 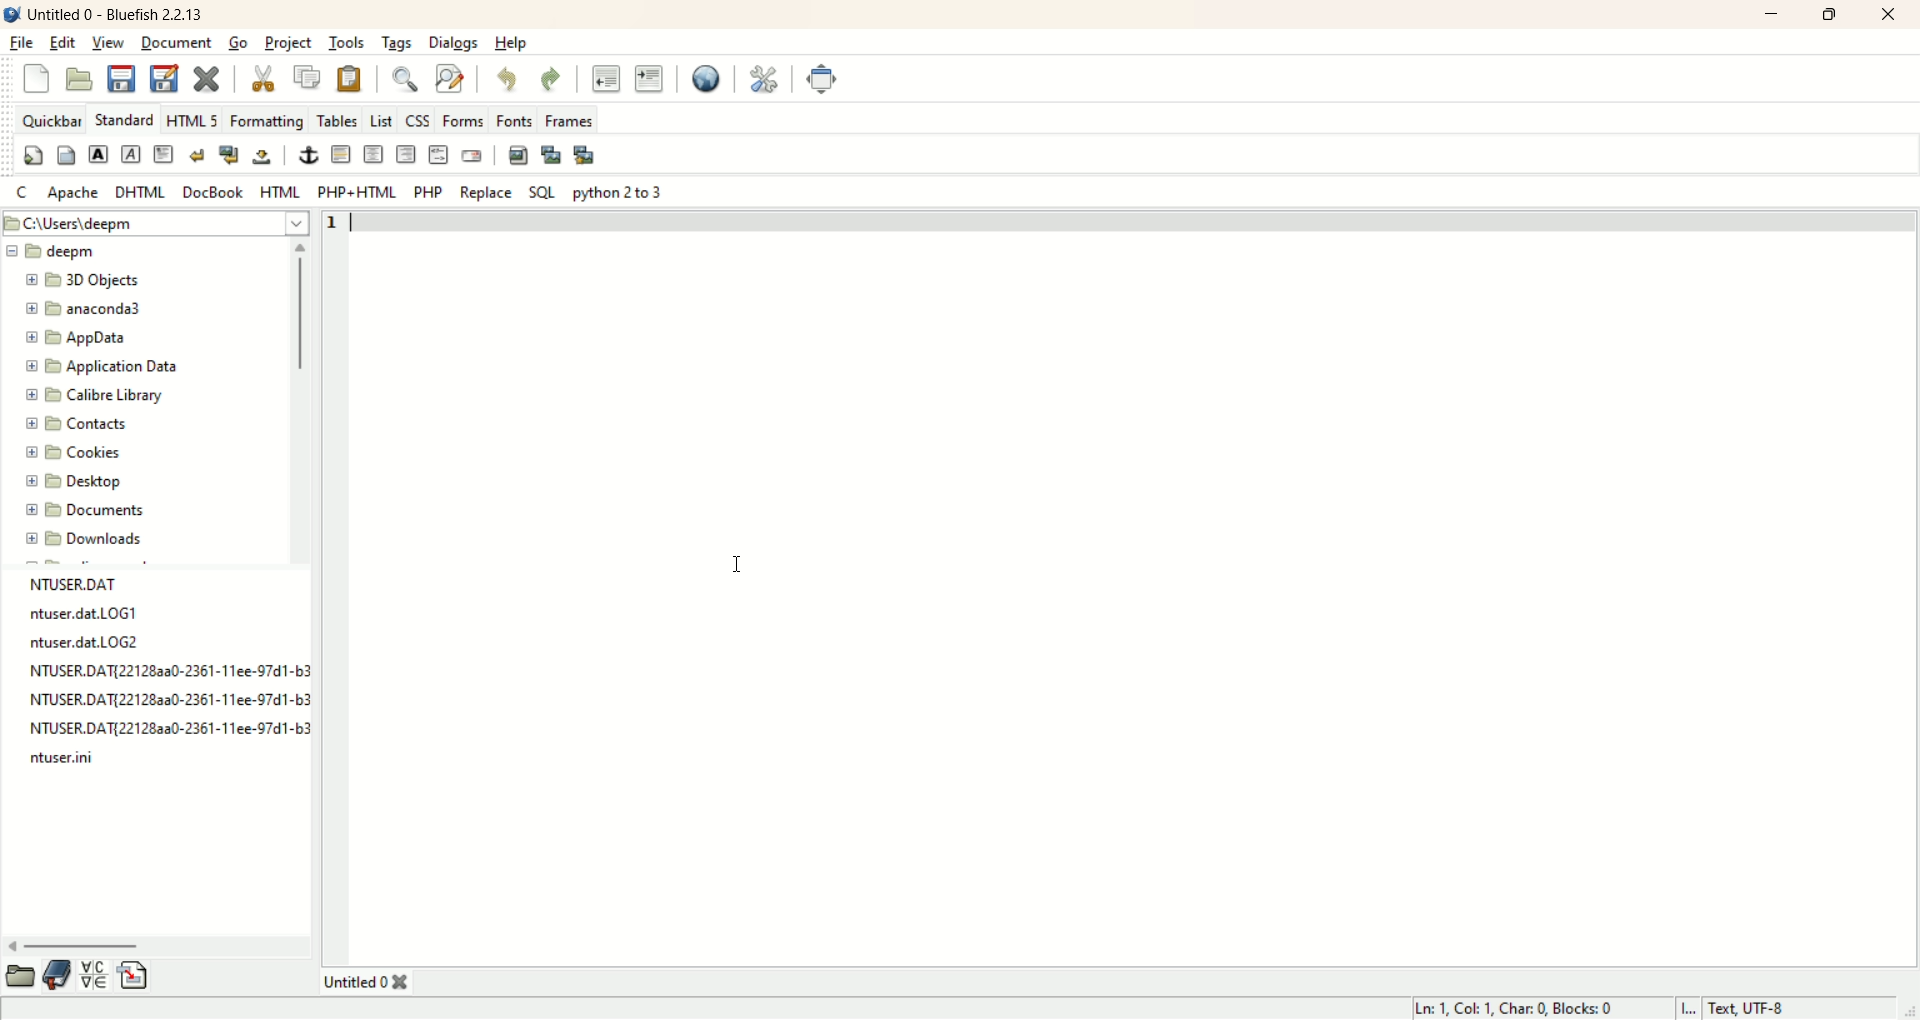 I want to click on multi-thumbnails, so click(x=586, y=154).